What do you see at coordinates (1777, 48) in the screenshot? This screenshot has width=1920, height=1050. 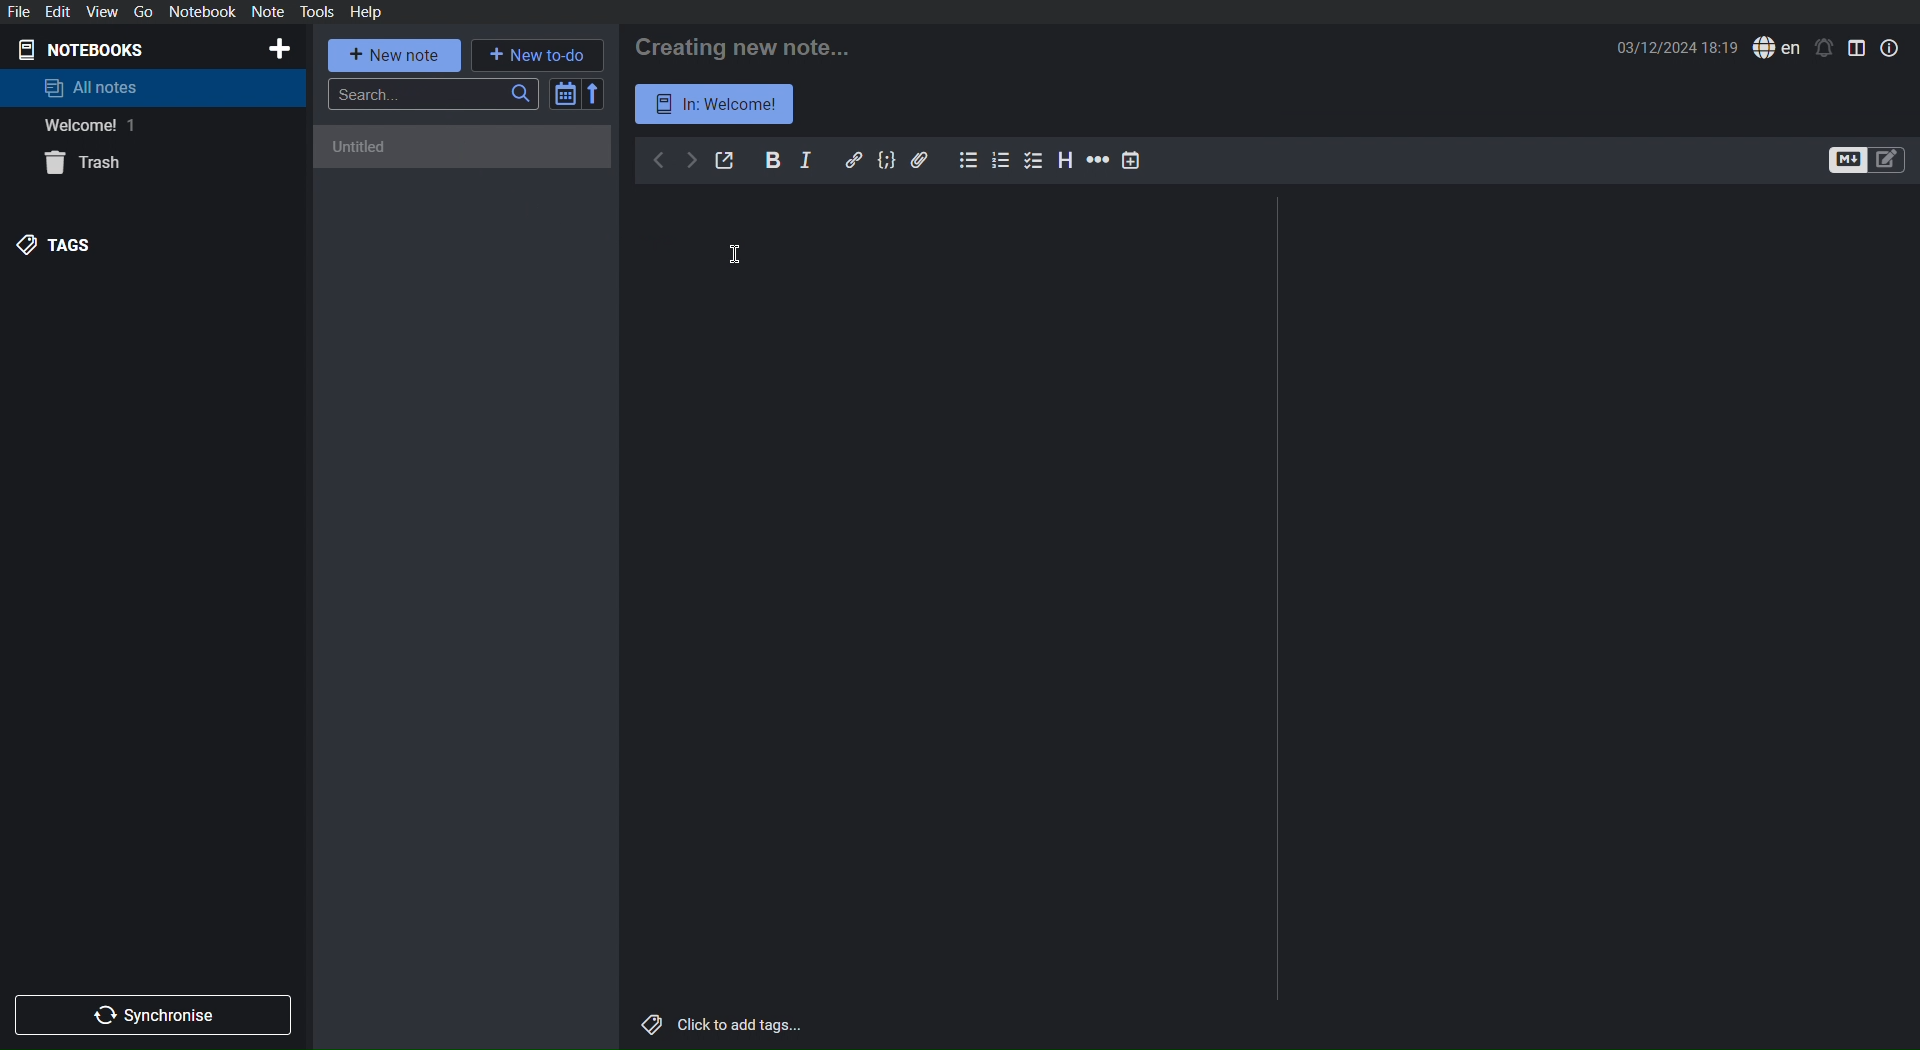 I see `English` at bounding box center [1777, 48].